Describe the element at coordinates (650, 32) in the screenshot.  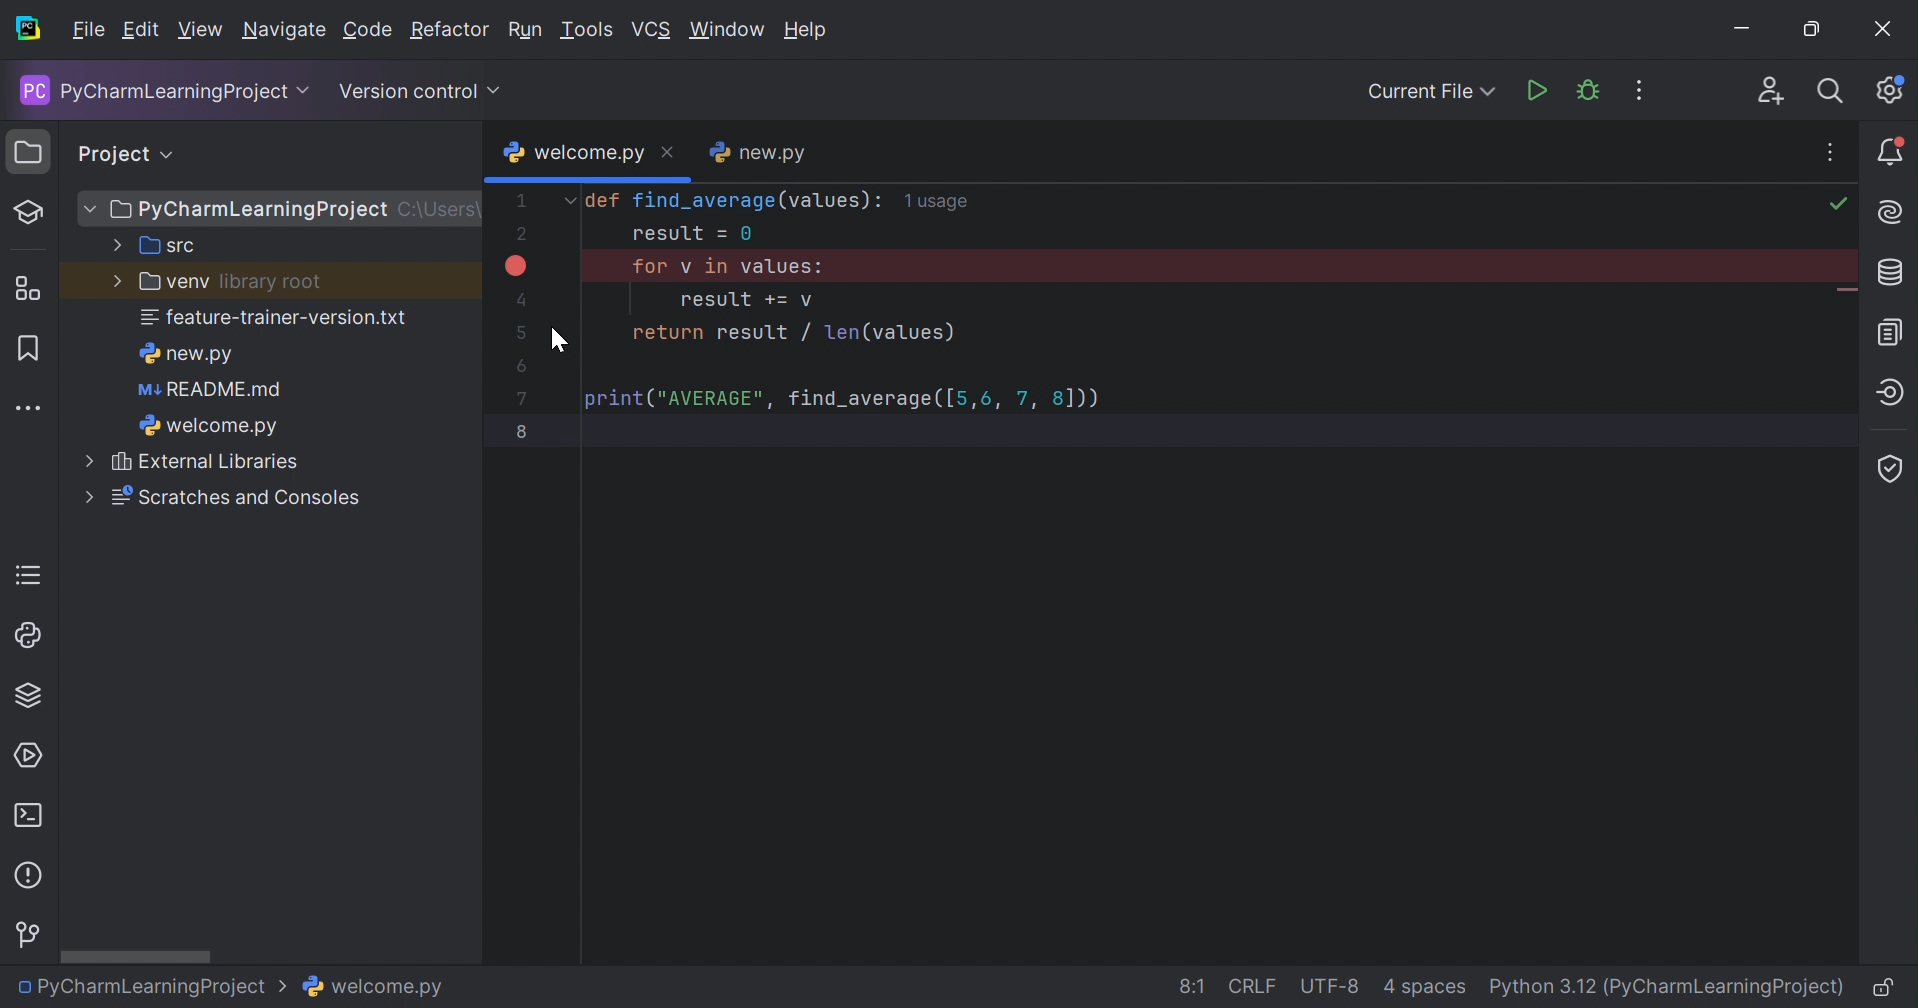
I see `VCS` at that location.